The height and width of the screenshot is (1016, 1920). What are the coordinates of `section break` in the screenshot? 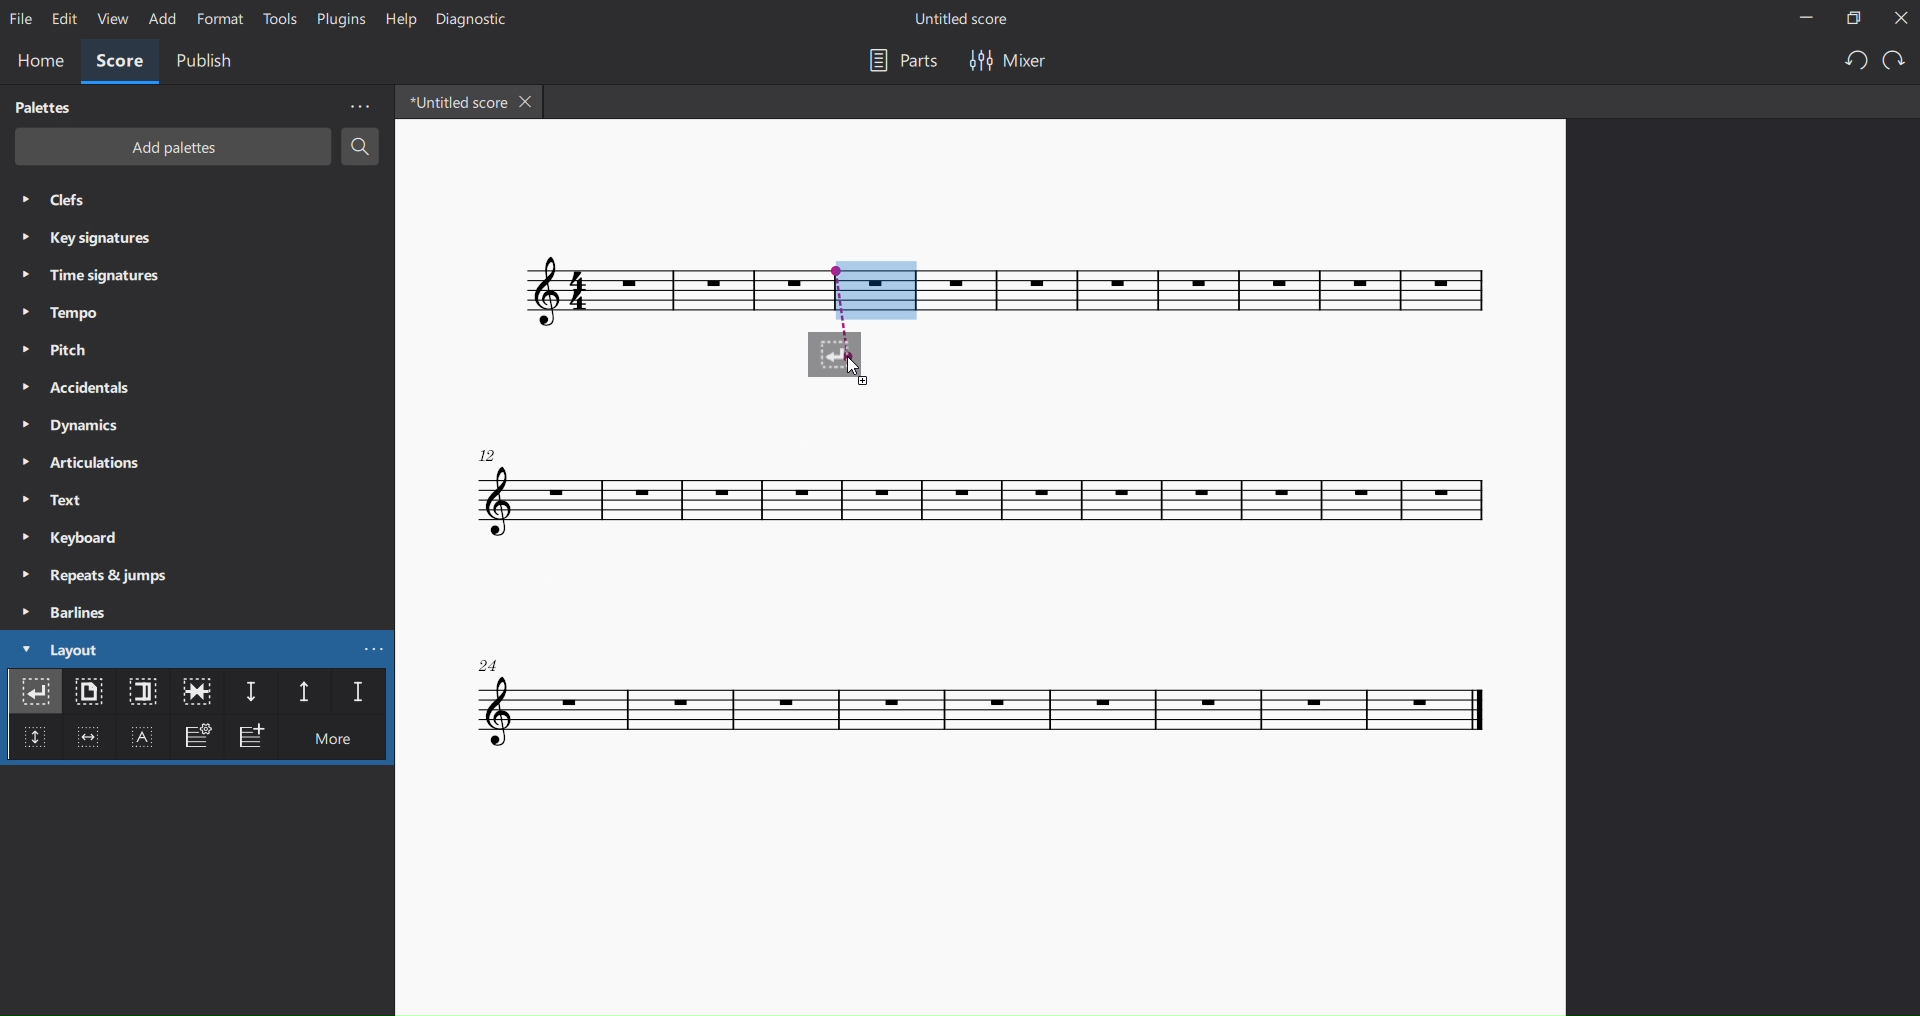 It's located at (140, 693).